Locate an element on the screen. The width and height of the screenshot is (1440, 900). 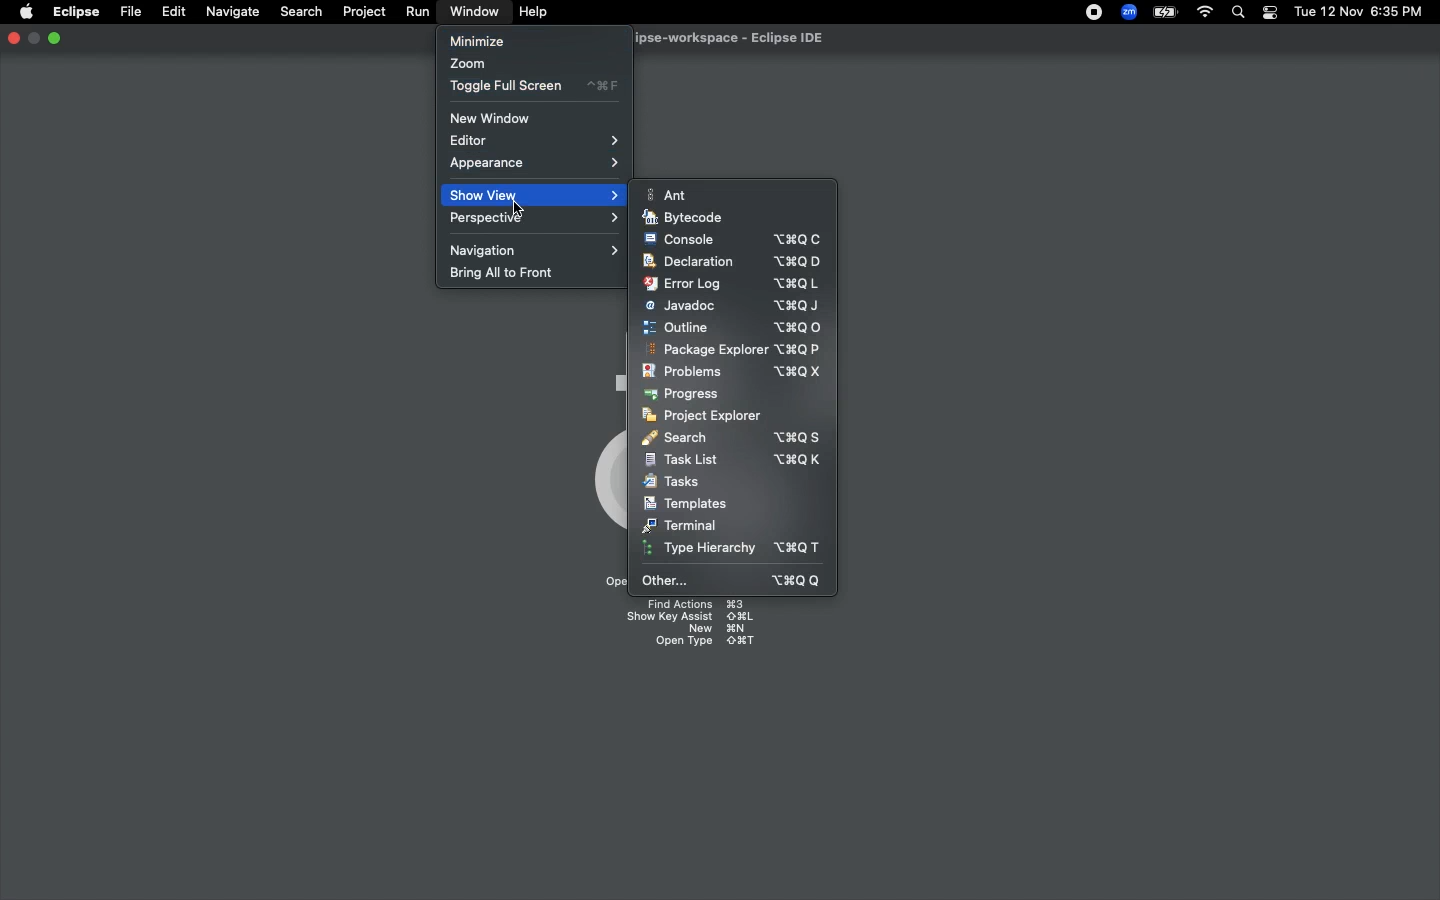
Problems is located at coordinates (731, 372).